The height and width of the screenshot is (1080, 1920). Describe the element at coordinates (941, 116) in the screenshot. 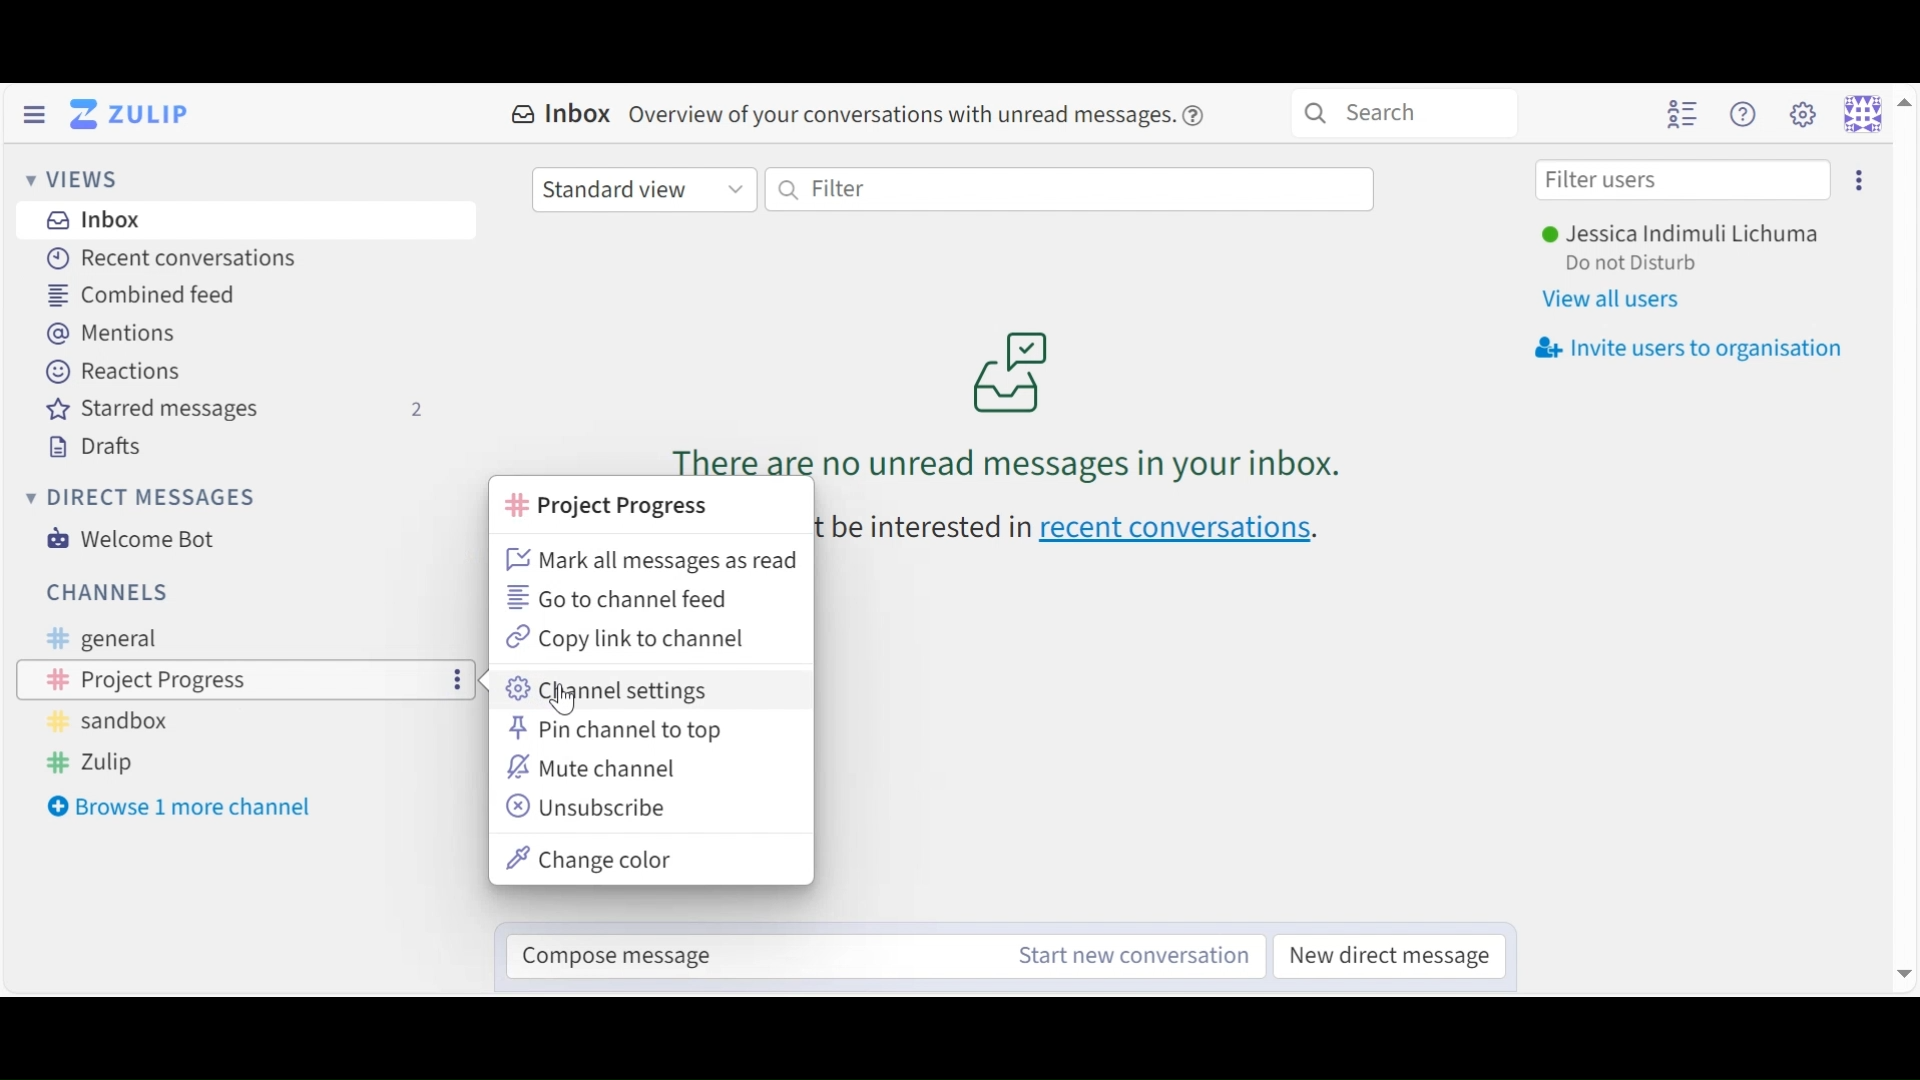

I see `overview` at that location.